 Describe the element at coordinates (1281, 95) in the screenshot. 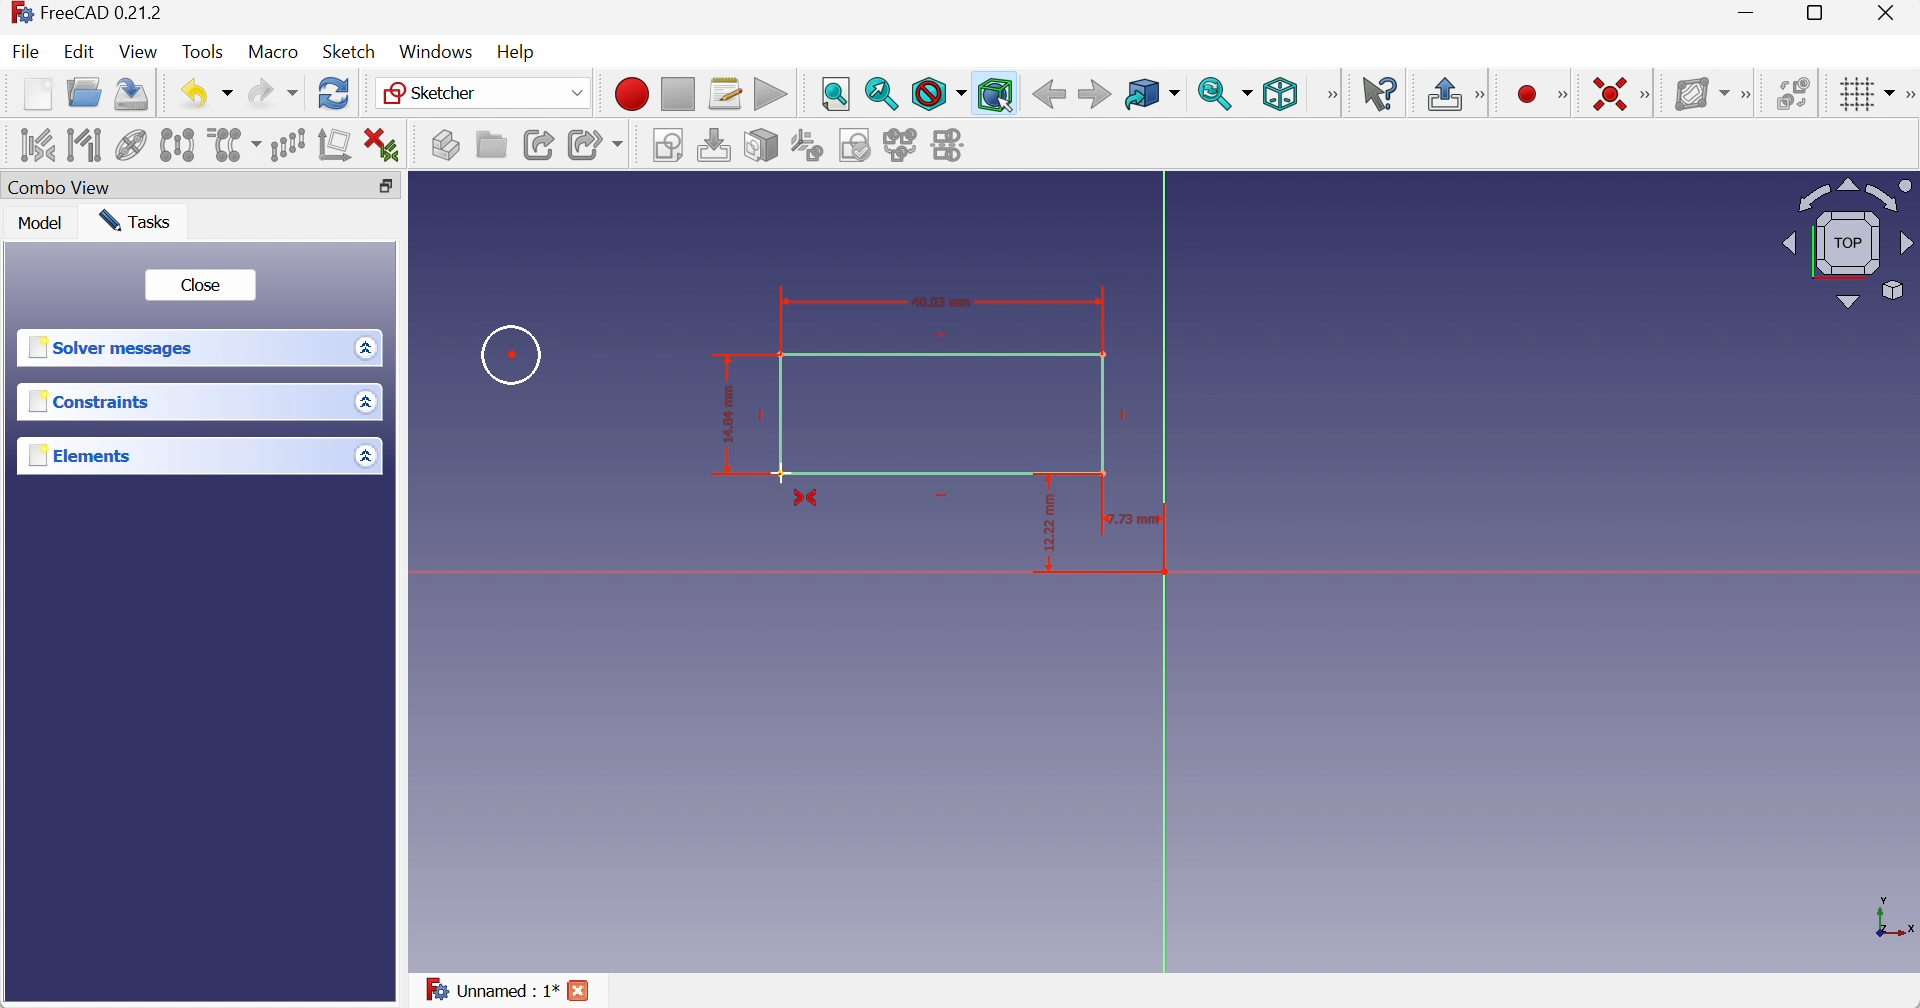

I see `Isometric` at that location.